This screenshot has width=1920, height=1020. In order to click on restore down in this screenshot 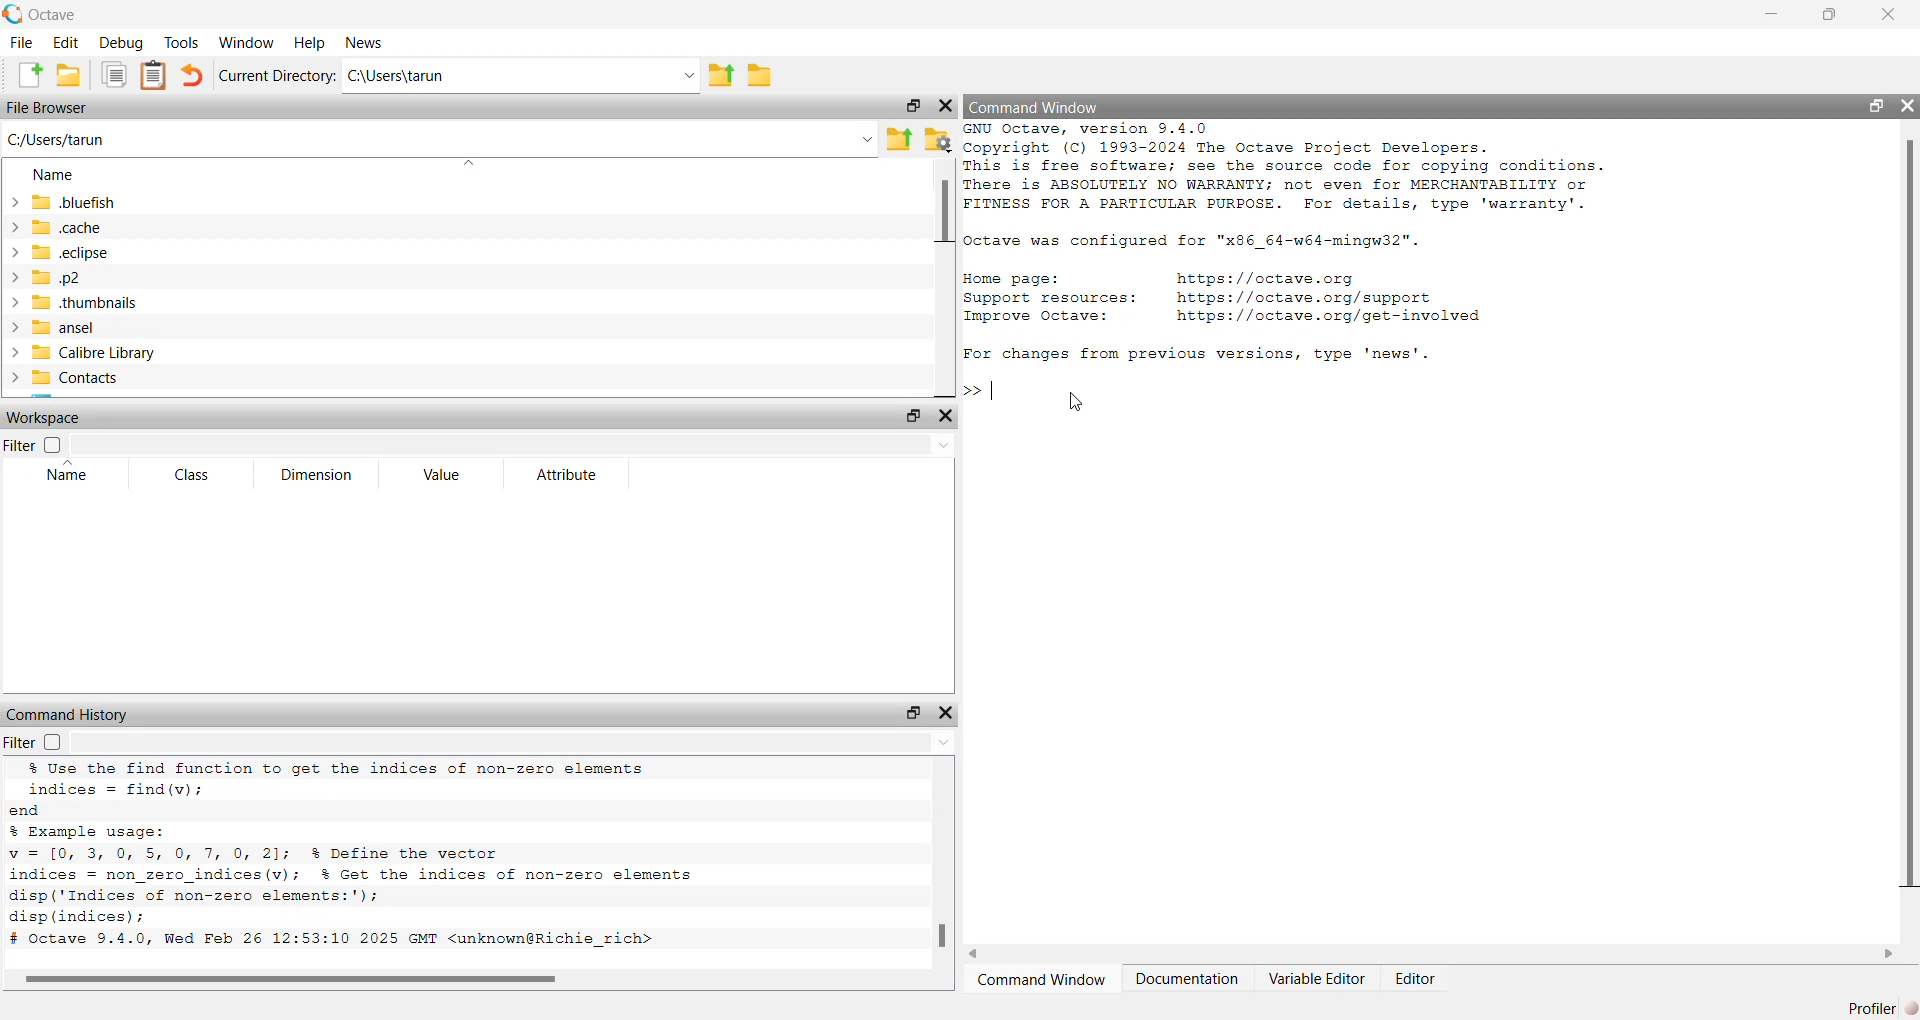, I will do `click(1875, 106)`.